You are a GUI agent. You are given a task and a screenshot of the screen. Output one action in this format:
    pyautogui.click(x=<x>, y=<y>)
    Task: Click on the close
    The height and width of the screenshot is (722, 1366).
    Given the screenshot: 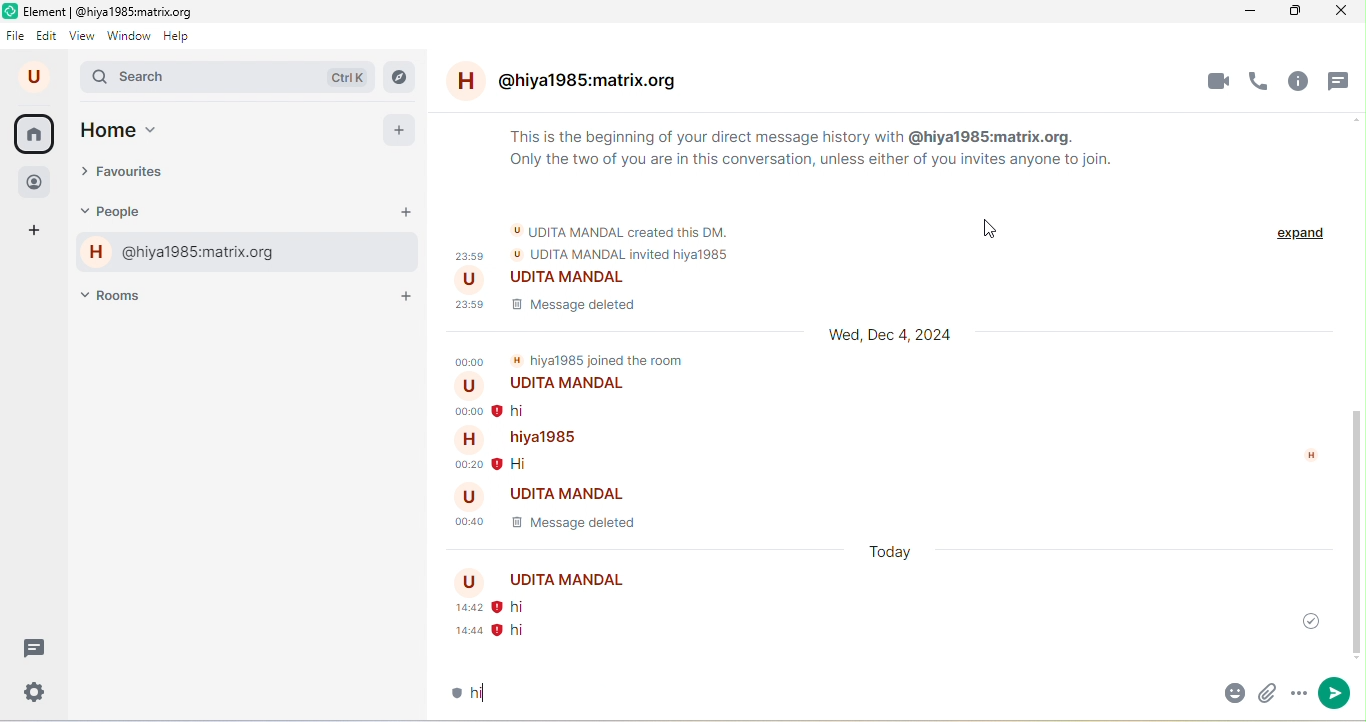 What is the action you would take?
    pyautogui.click(x=1341, y=13)
    